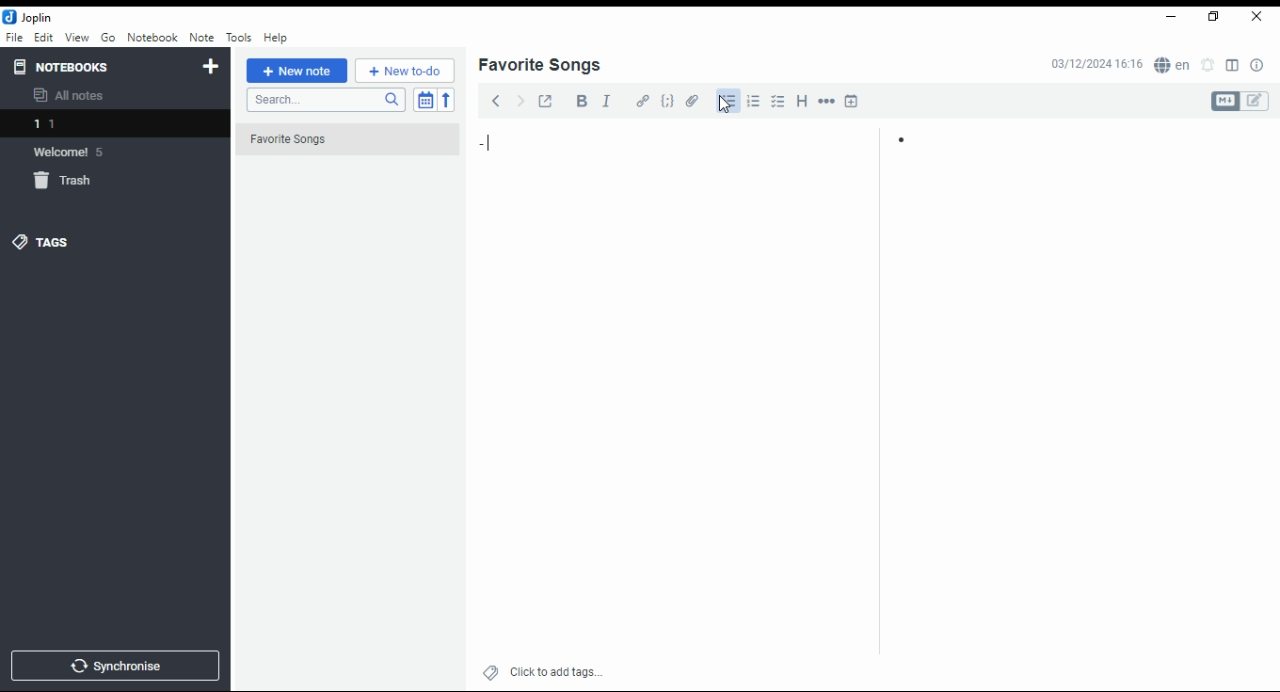 The width and height of the screenshot is (1280, 692). Describe the element at coordinates (667, 101) in the screenshot. I see `code` at that location.